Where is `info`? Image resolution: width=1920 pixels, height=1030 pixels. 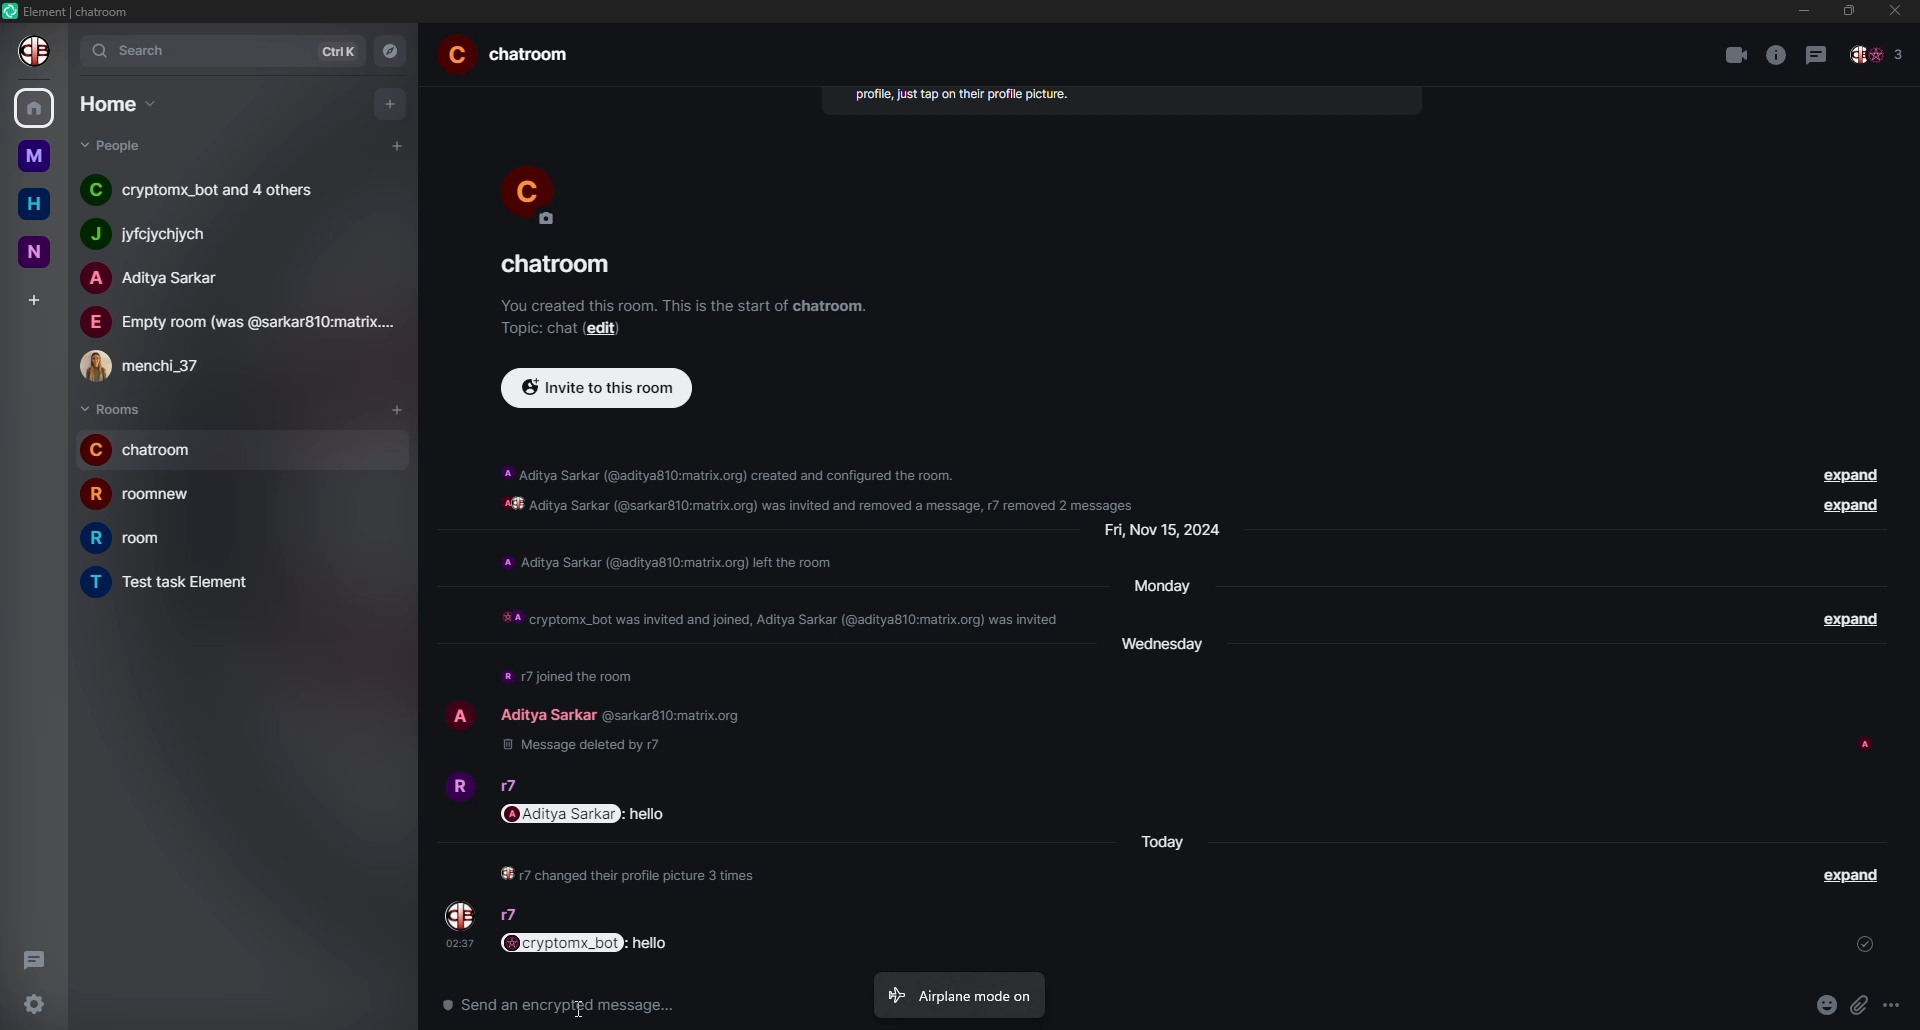 info is located at coordinates (775, 619).